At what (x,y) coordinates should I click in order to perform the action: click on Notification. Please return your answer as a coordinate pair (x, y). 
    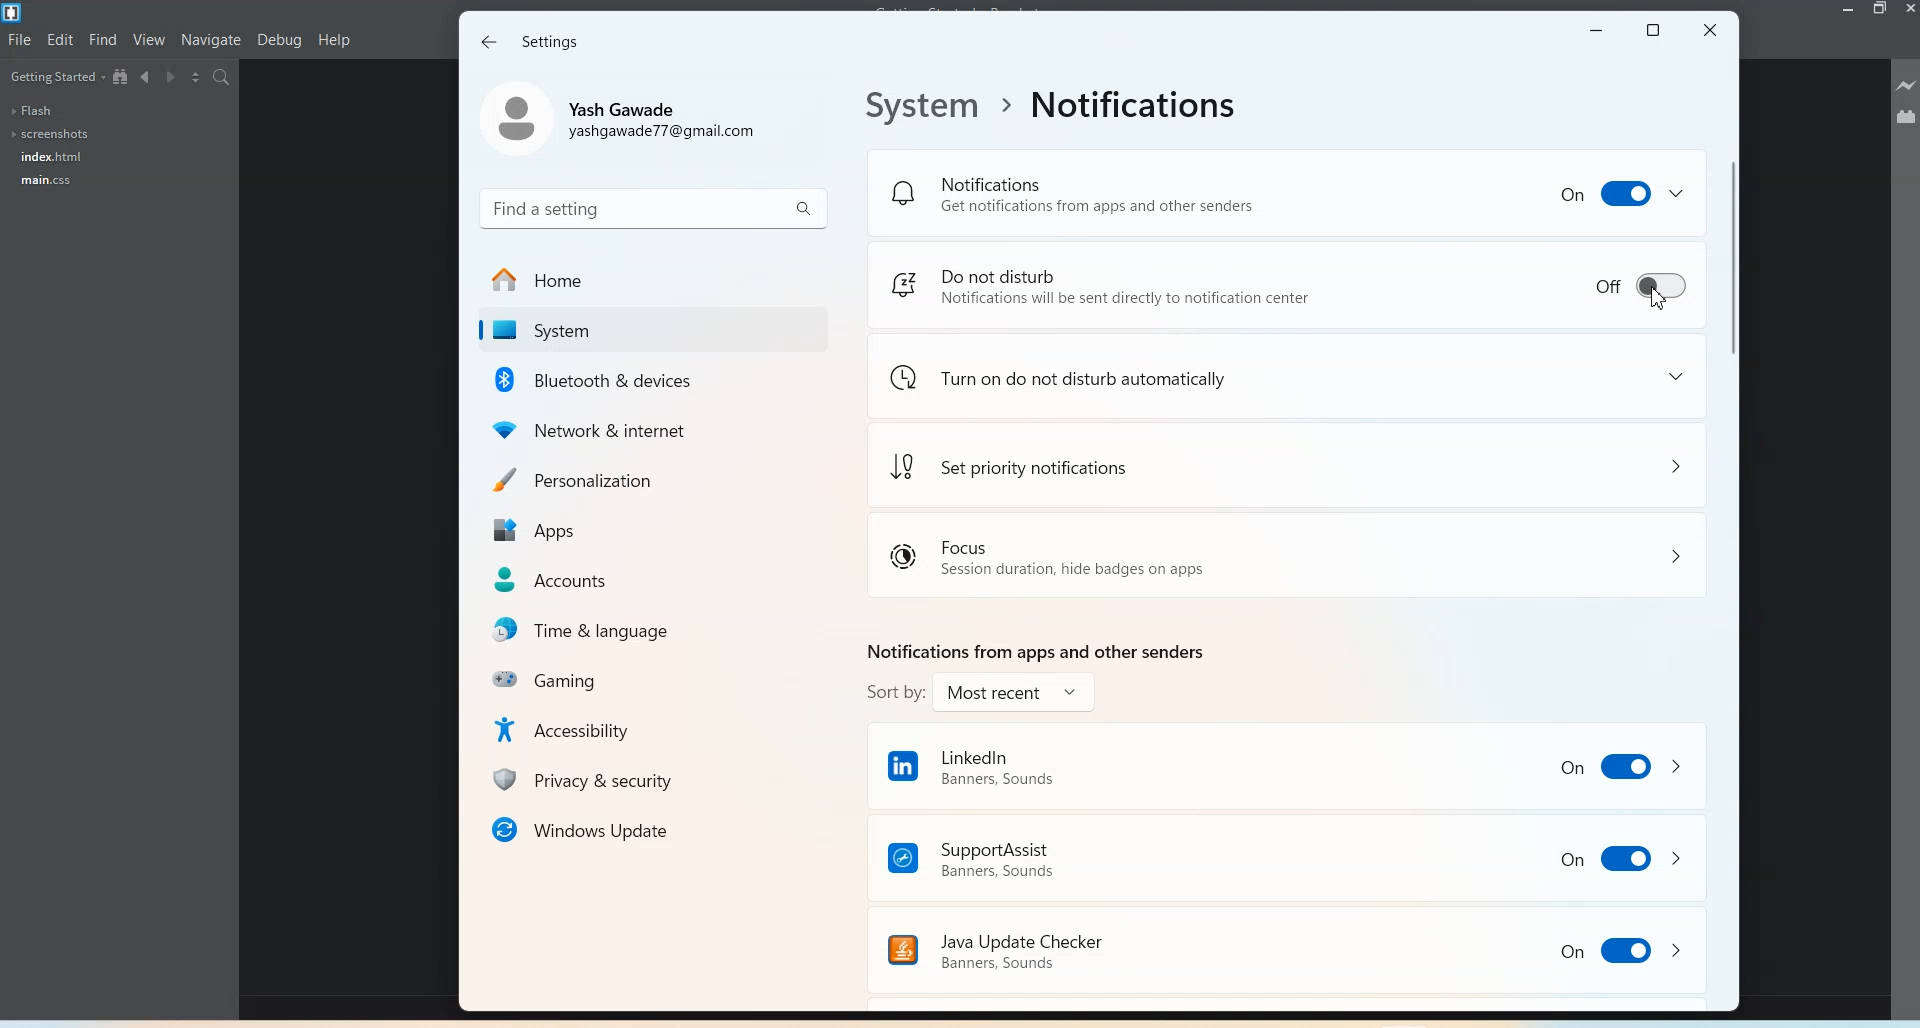
    Looking at the image, I should click on (1286, 191).